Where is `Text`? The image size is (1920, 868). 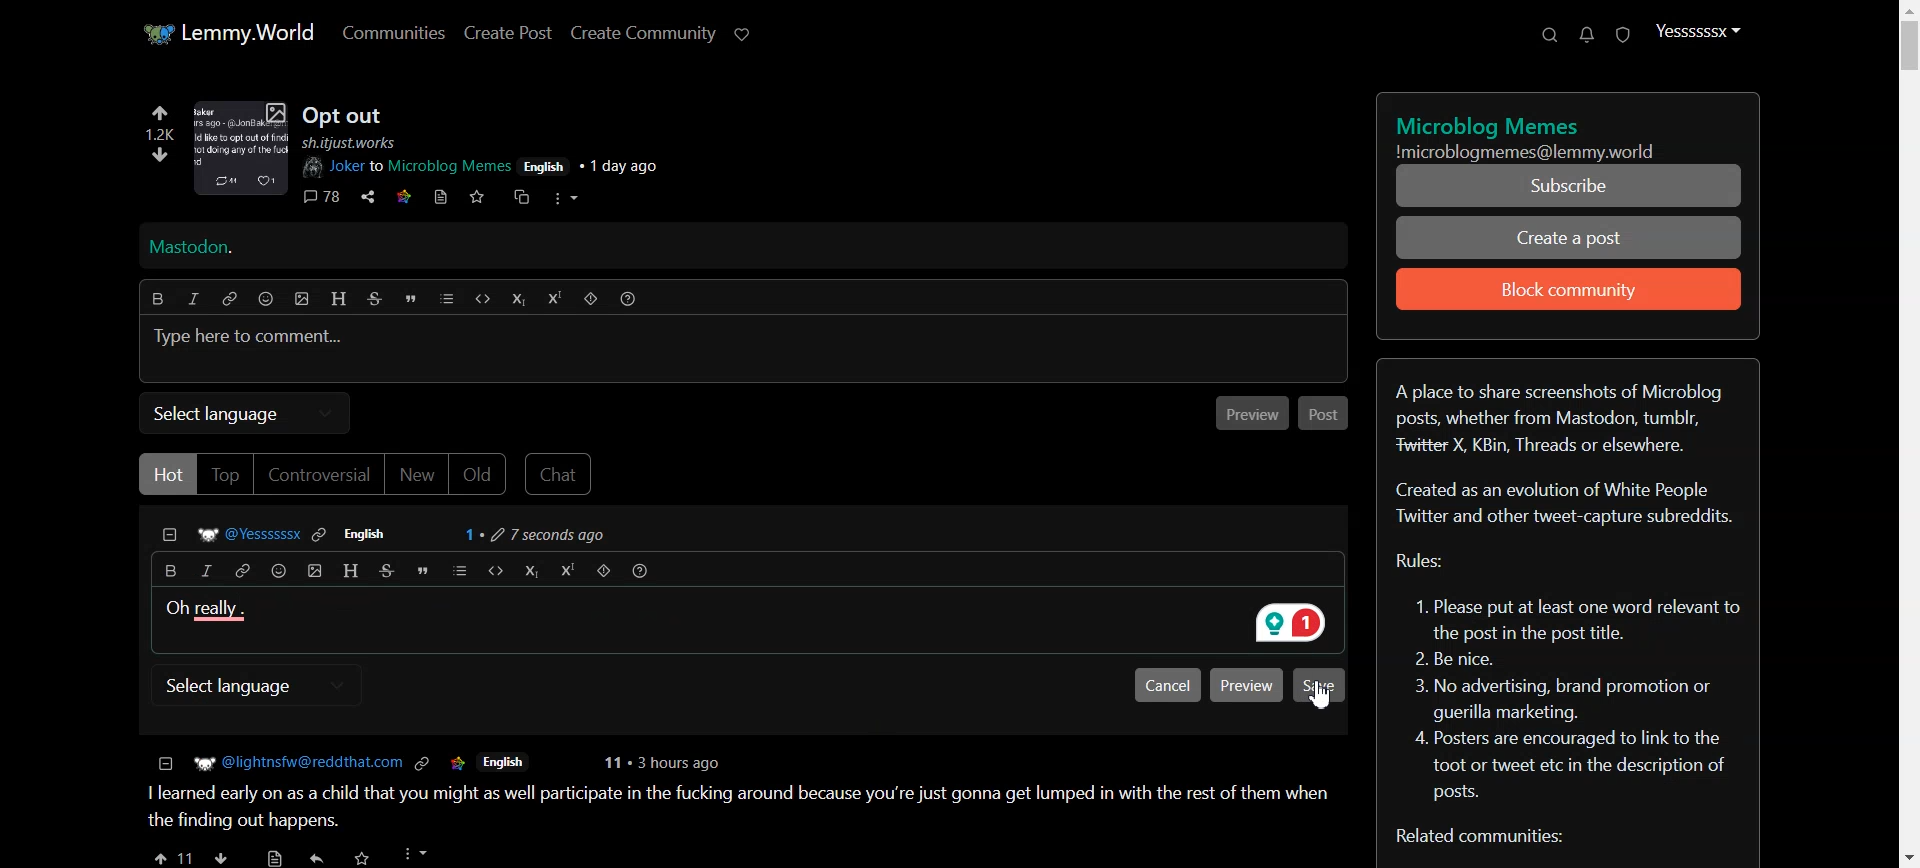
Text is located at coordinates (1570, 603).